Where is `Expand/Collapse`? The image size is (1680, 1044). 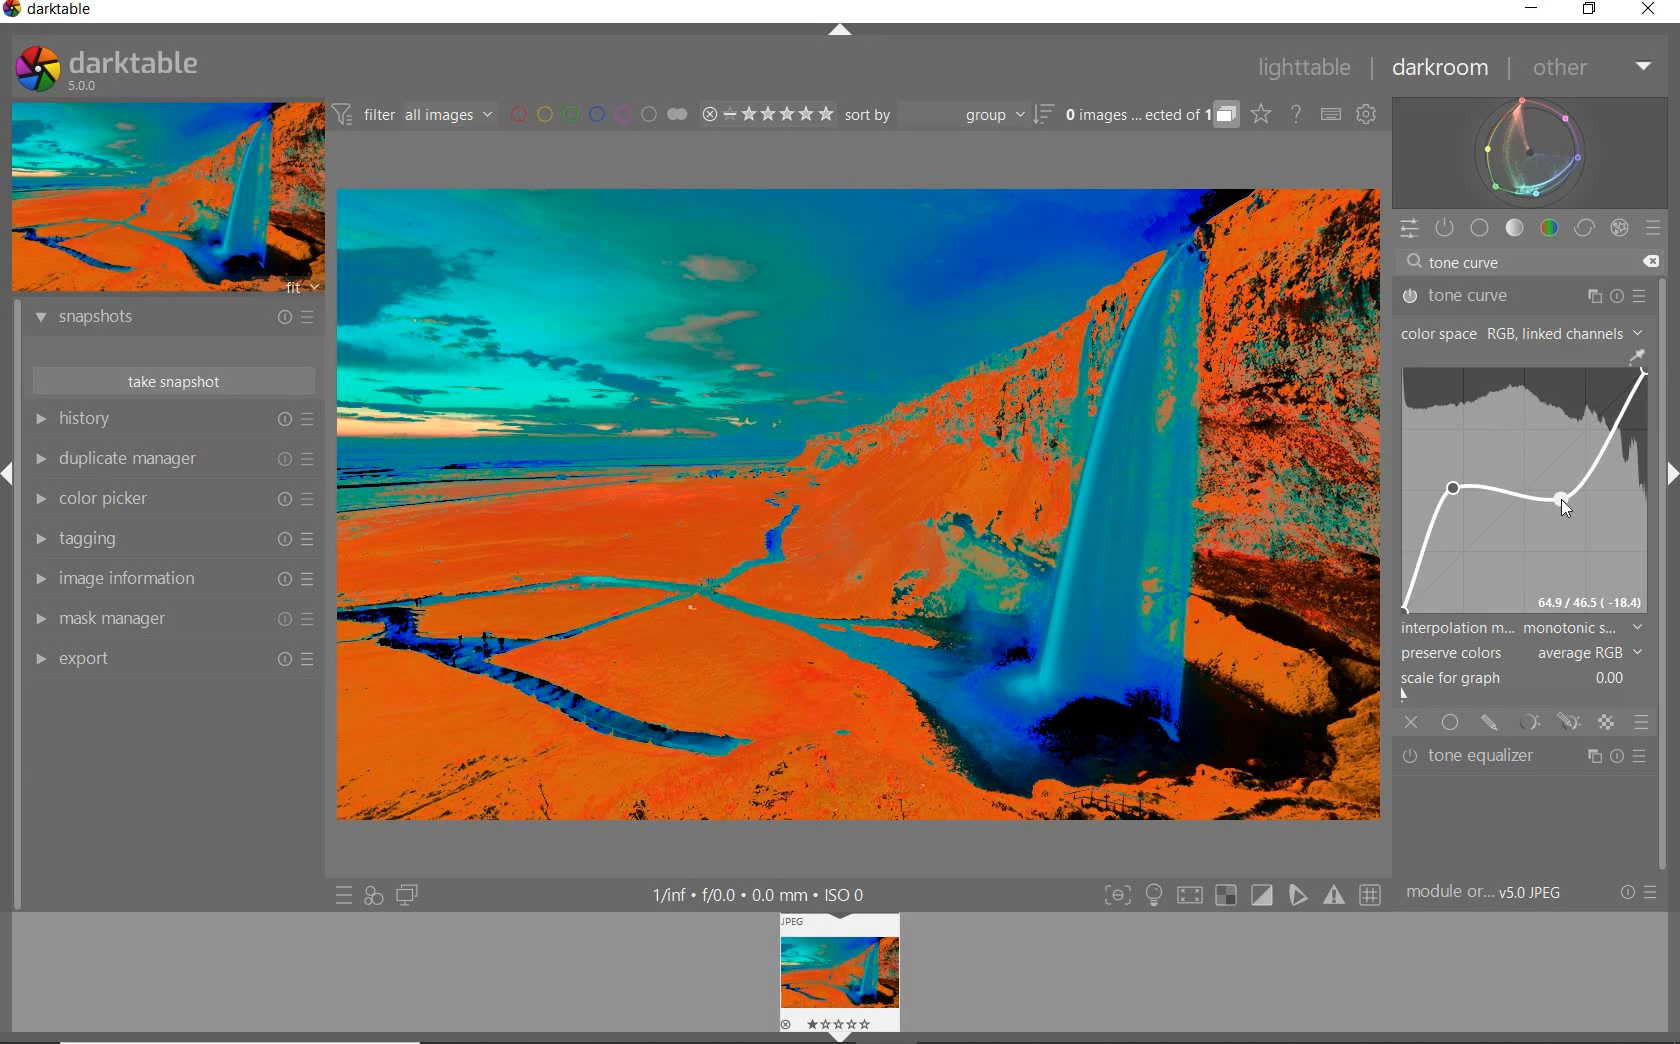 Expand/Collapse is located at coordinates (10, 477).